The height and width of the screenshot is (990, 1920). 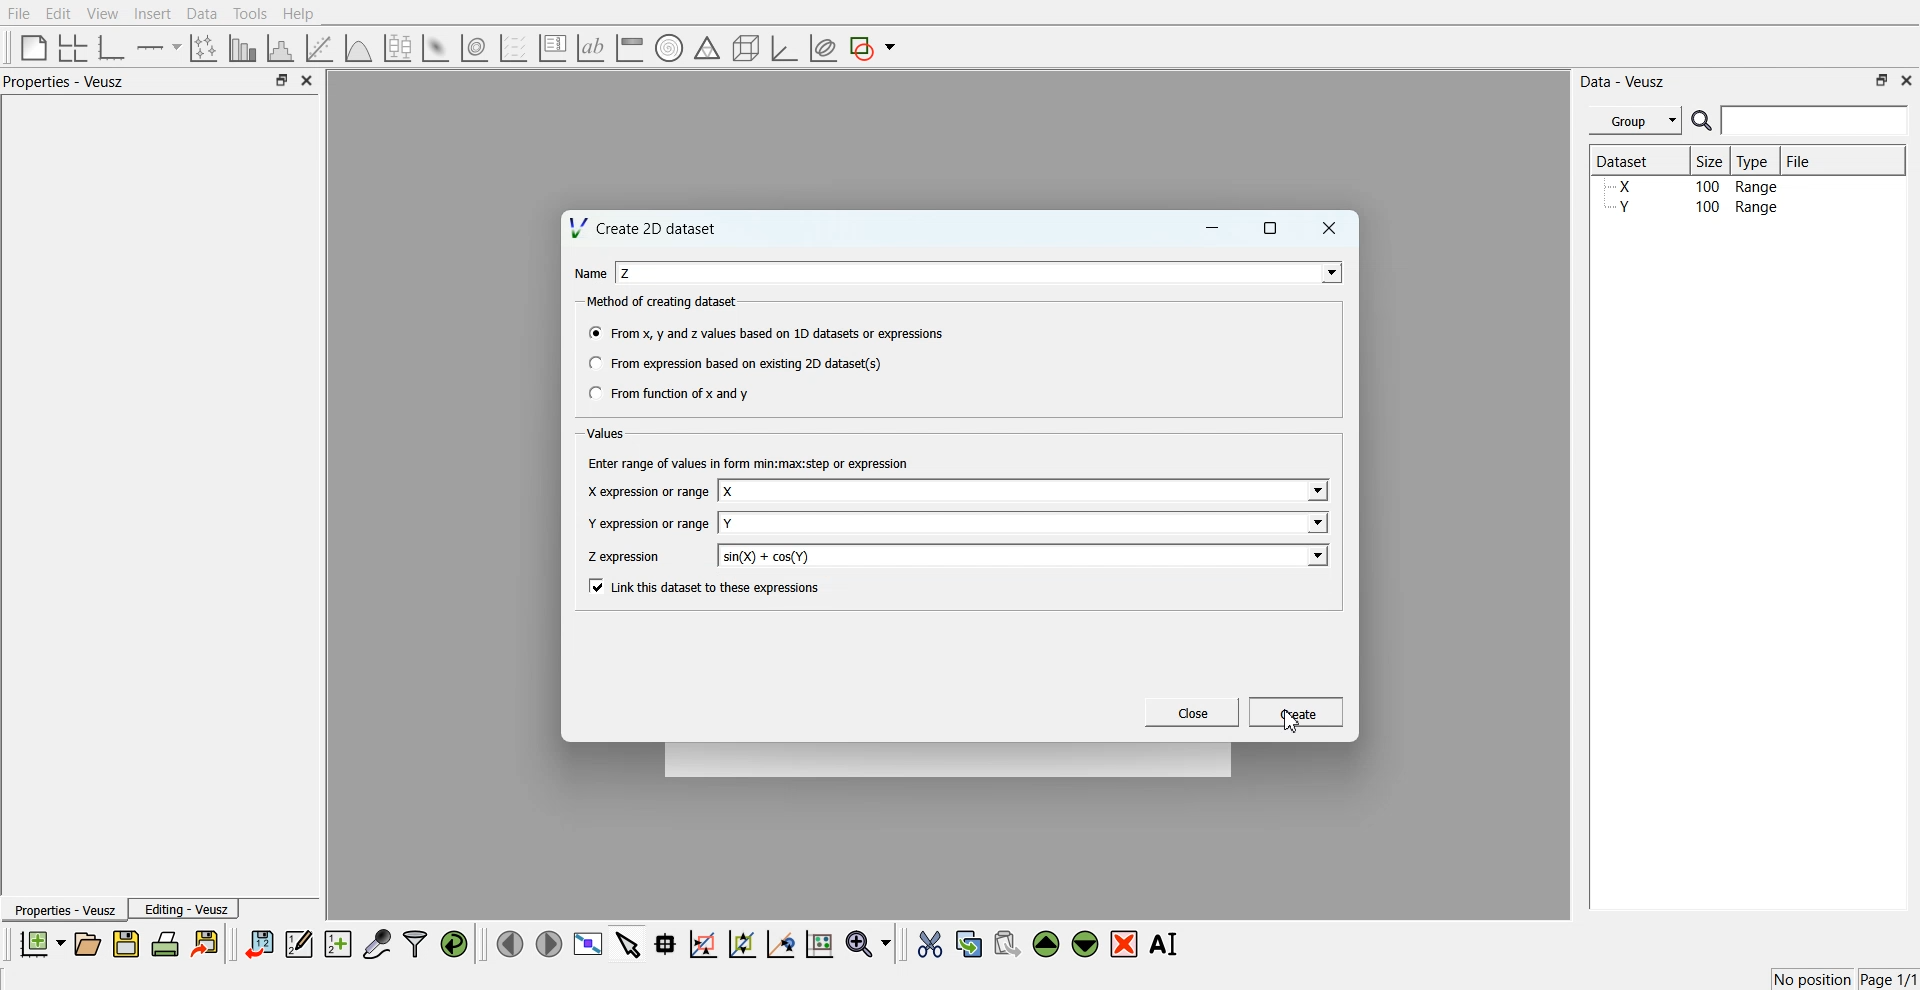 What do you see at coordinates (749, 462) in the screenshot?
I see `~~ Enter range of values in form min:max:step or expression` at bounding box center [749, 462].